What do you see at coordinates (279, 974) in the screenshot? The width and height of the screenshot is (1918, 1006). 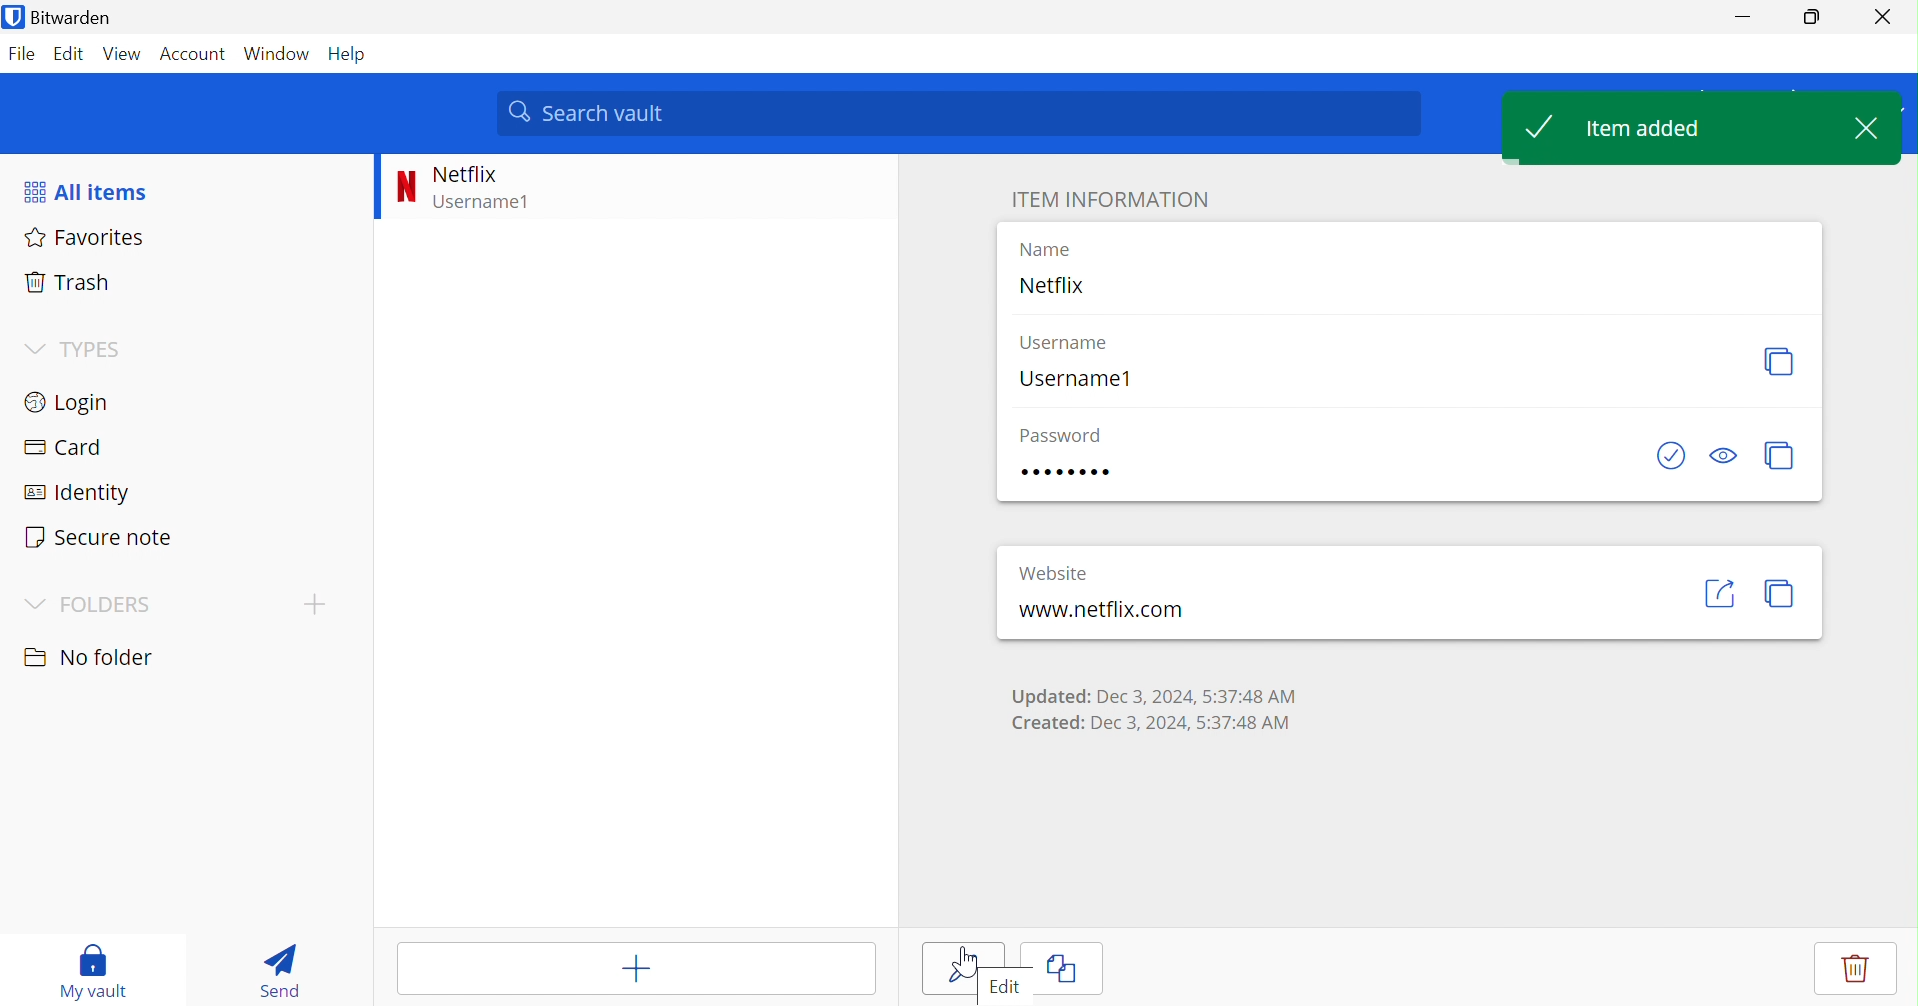 I see `Send` at bounding box center [279, 974].